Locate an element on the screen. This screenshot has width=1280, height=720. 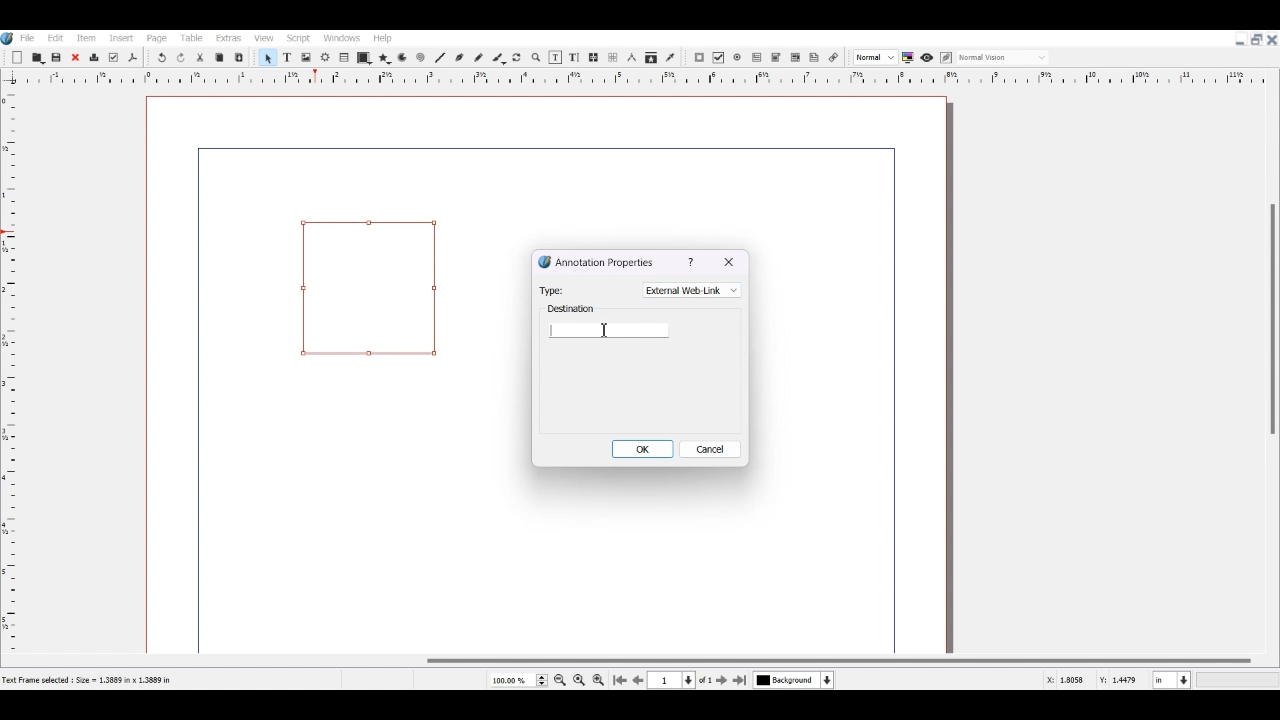
Cancel is located at coordinates (712, 449).